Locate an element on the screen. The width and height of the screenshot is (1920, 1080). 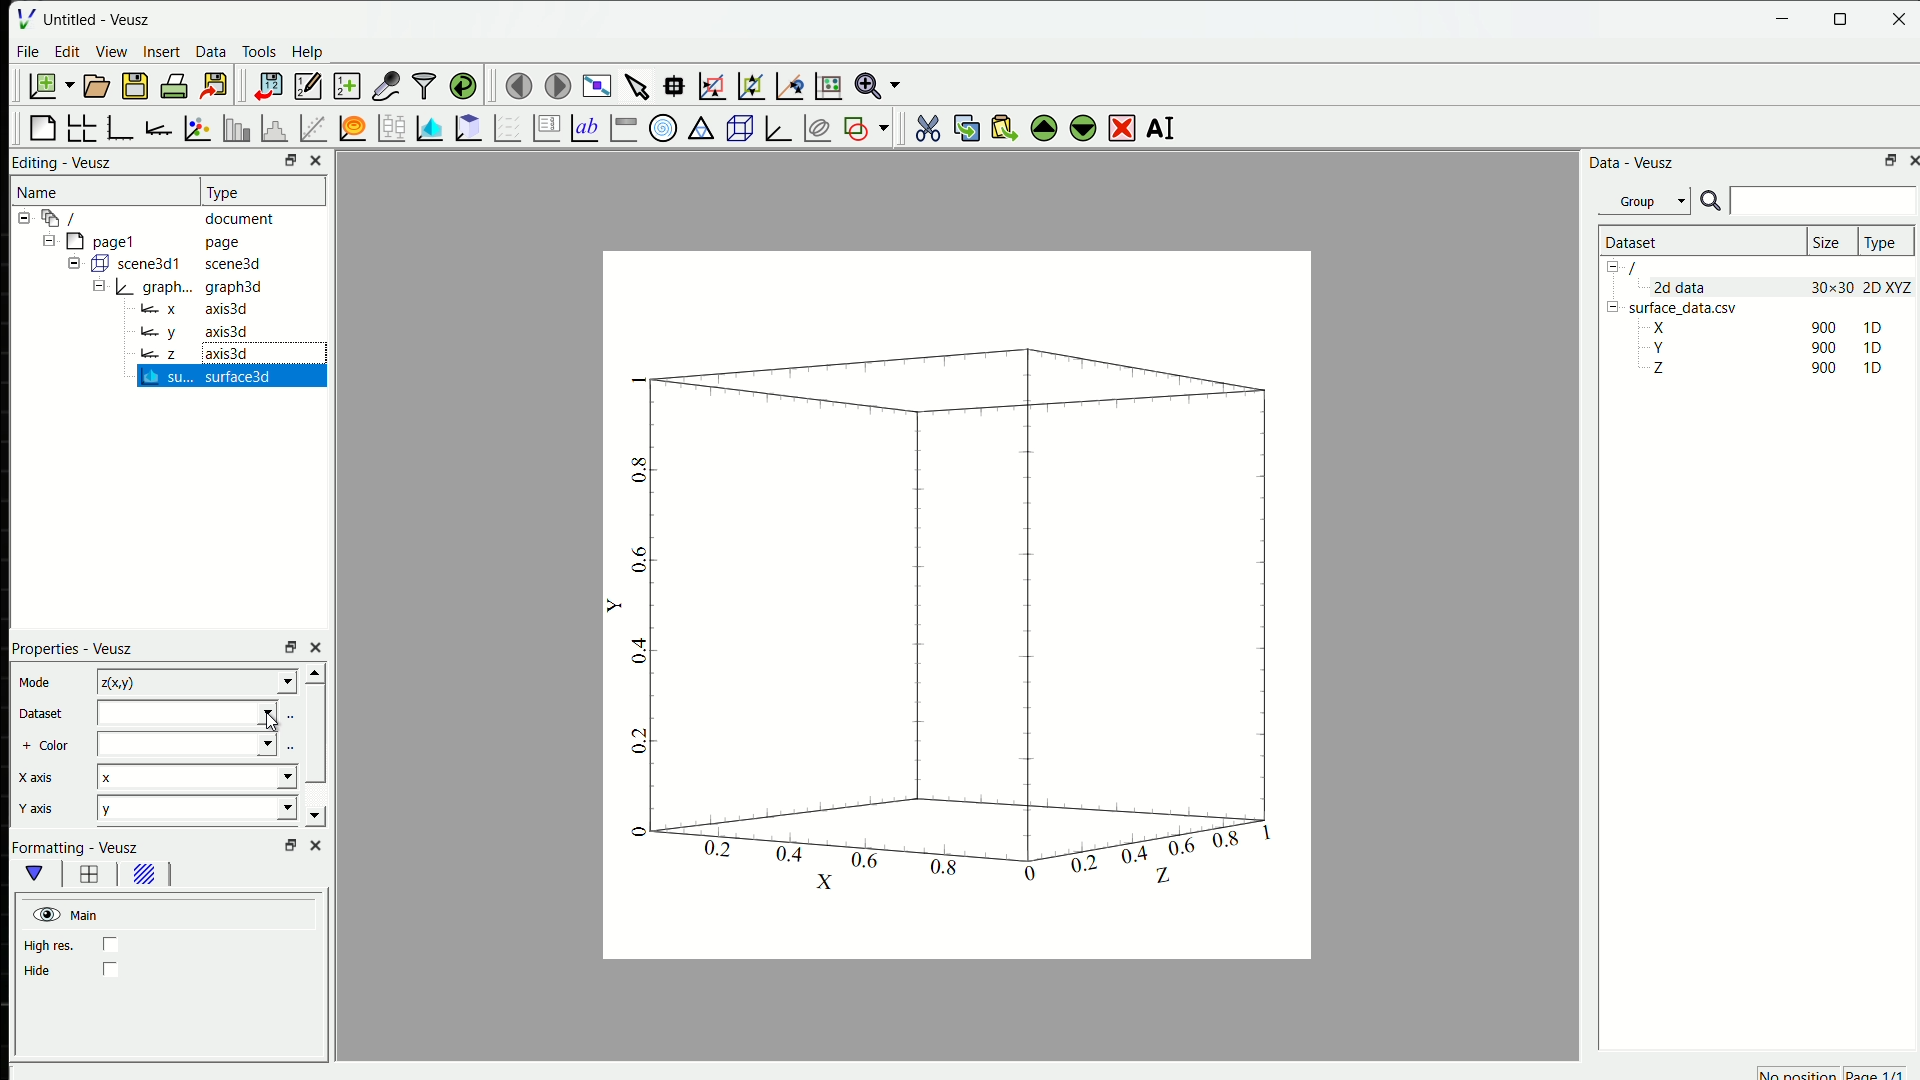
edit and enter new datasets is located at coordinates (309, 85).